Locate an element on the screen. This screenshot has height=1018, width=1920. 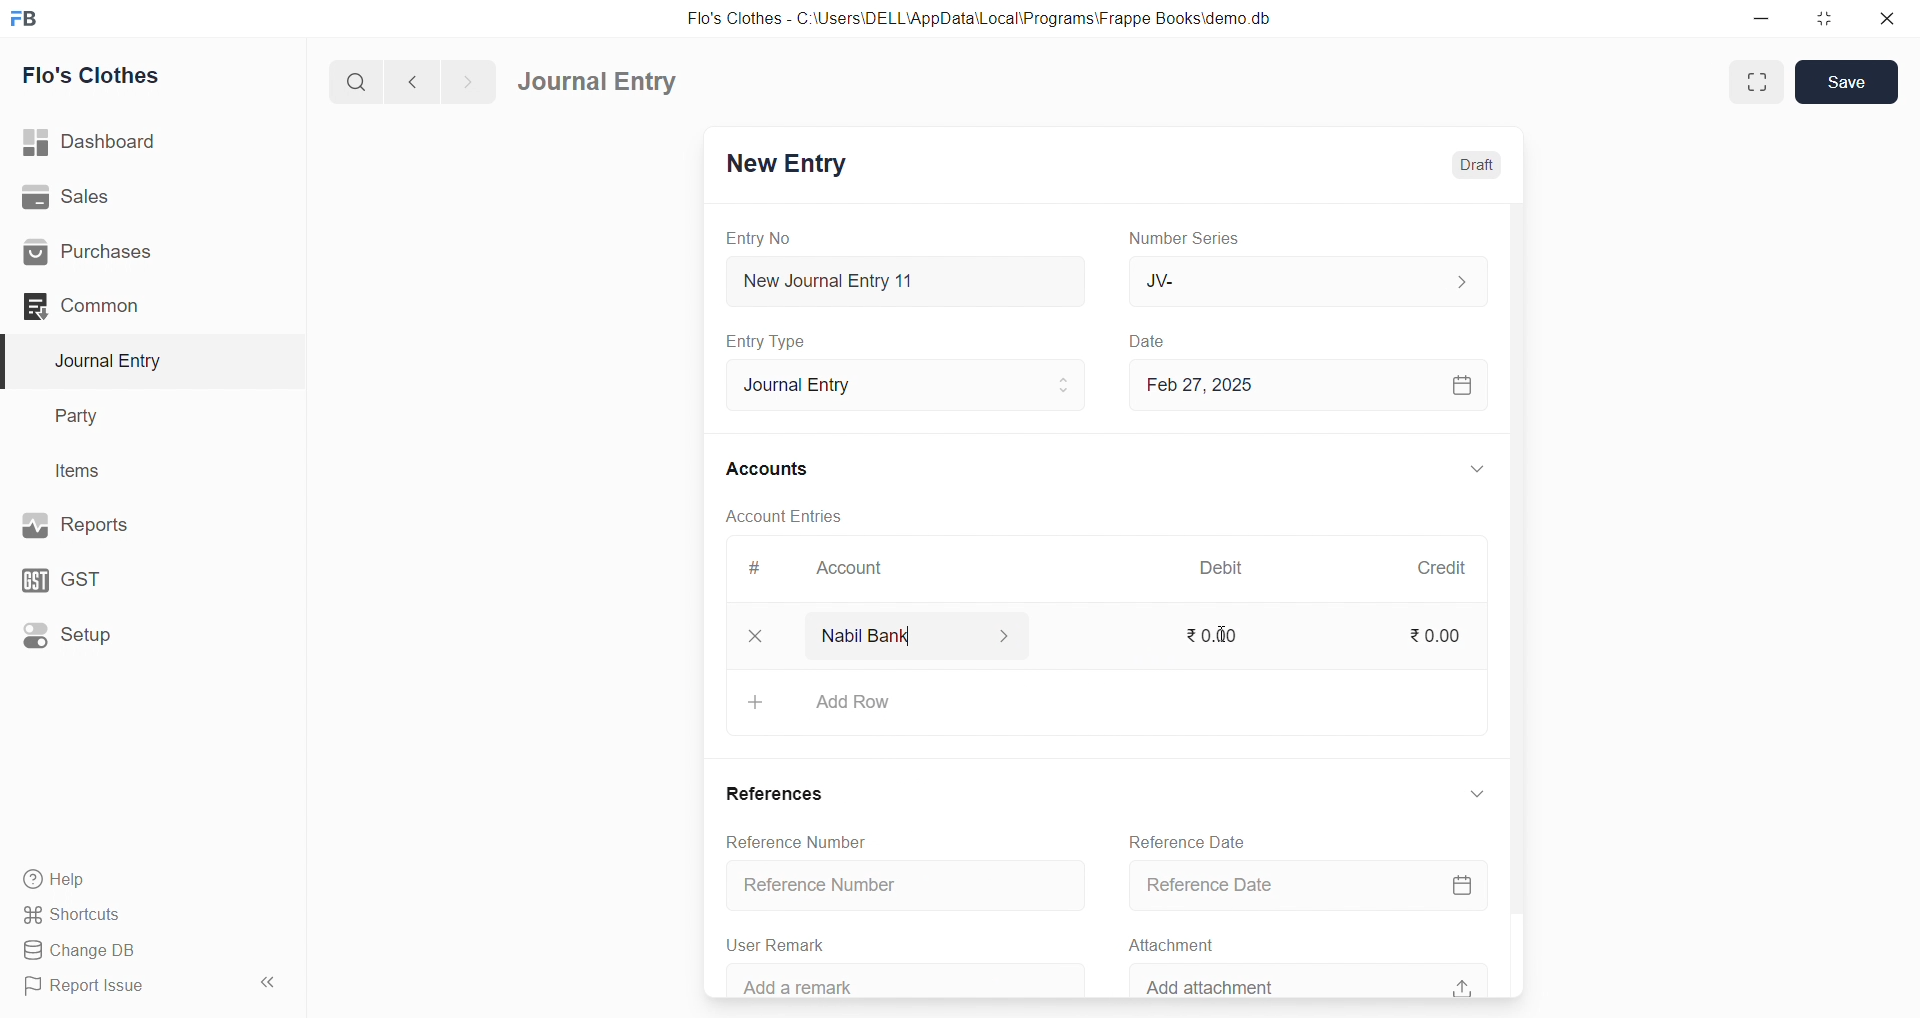
Feb 27, 2025 is located at coordinates (1306, 385).